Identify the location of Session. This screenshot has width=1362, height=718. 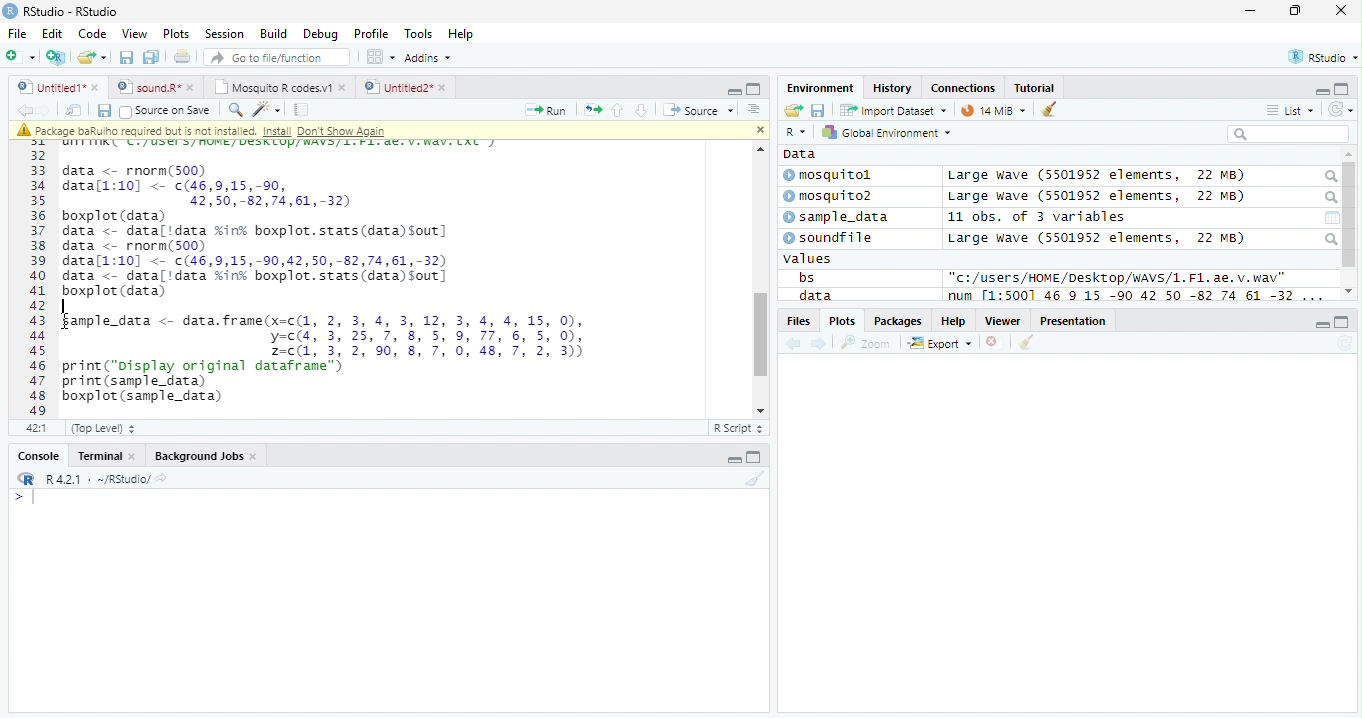
(224, 33).